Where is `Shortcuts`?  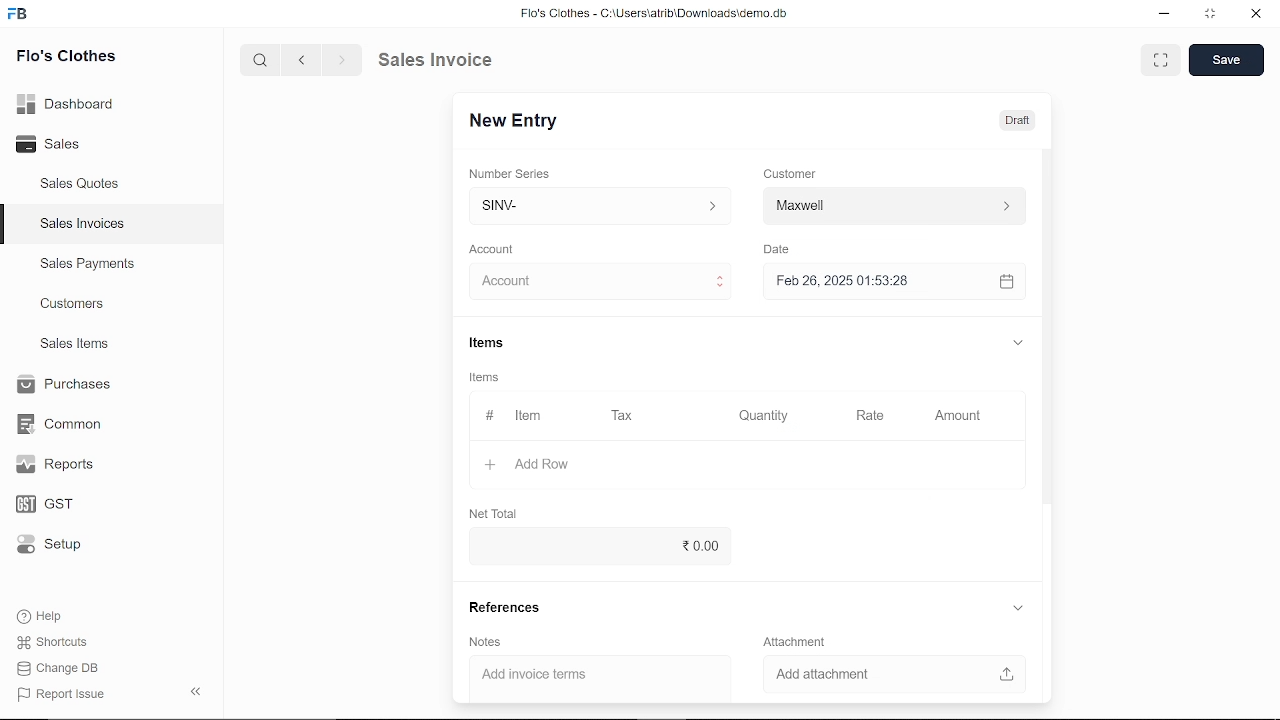 Shortcuts is located at coordinates (63, 643).